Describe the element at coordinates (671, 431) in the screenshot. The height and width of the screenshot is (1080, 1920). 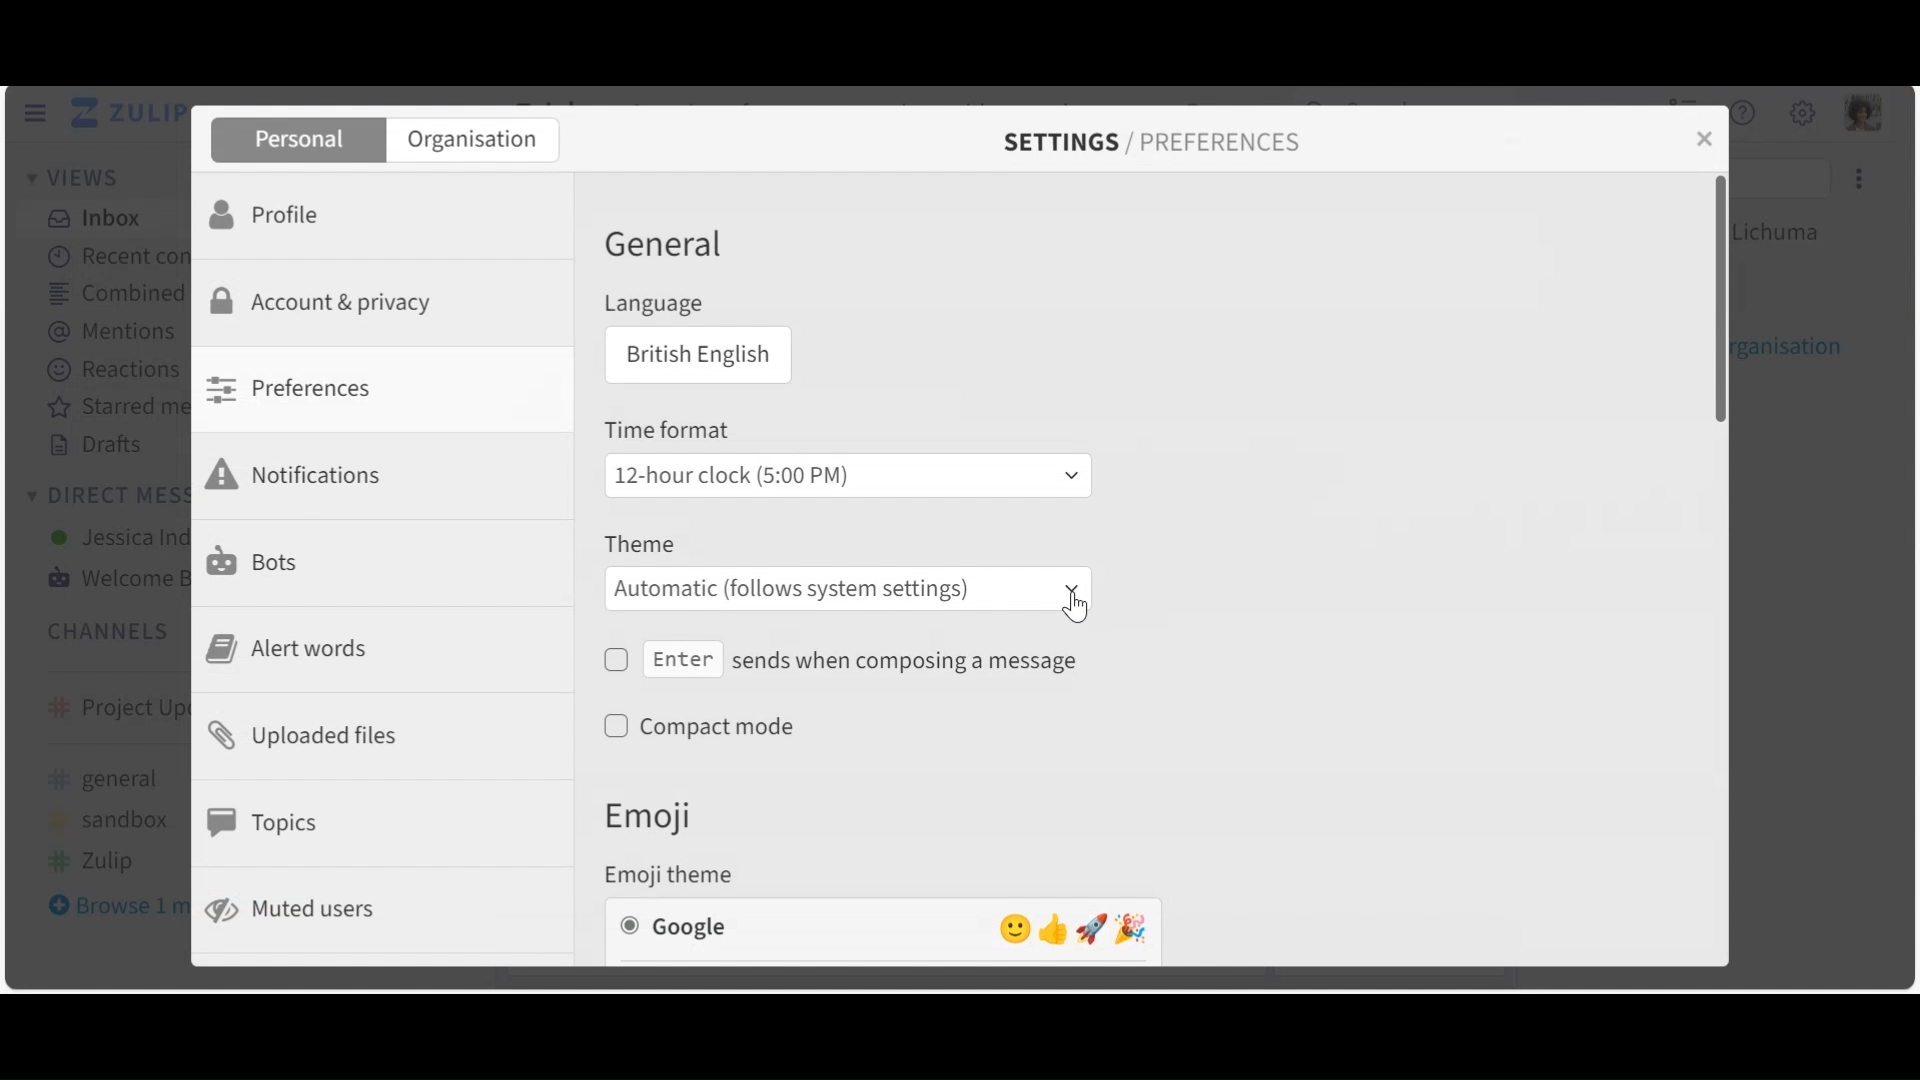
I see `Time Format` at that location.